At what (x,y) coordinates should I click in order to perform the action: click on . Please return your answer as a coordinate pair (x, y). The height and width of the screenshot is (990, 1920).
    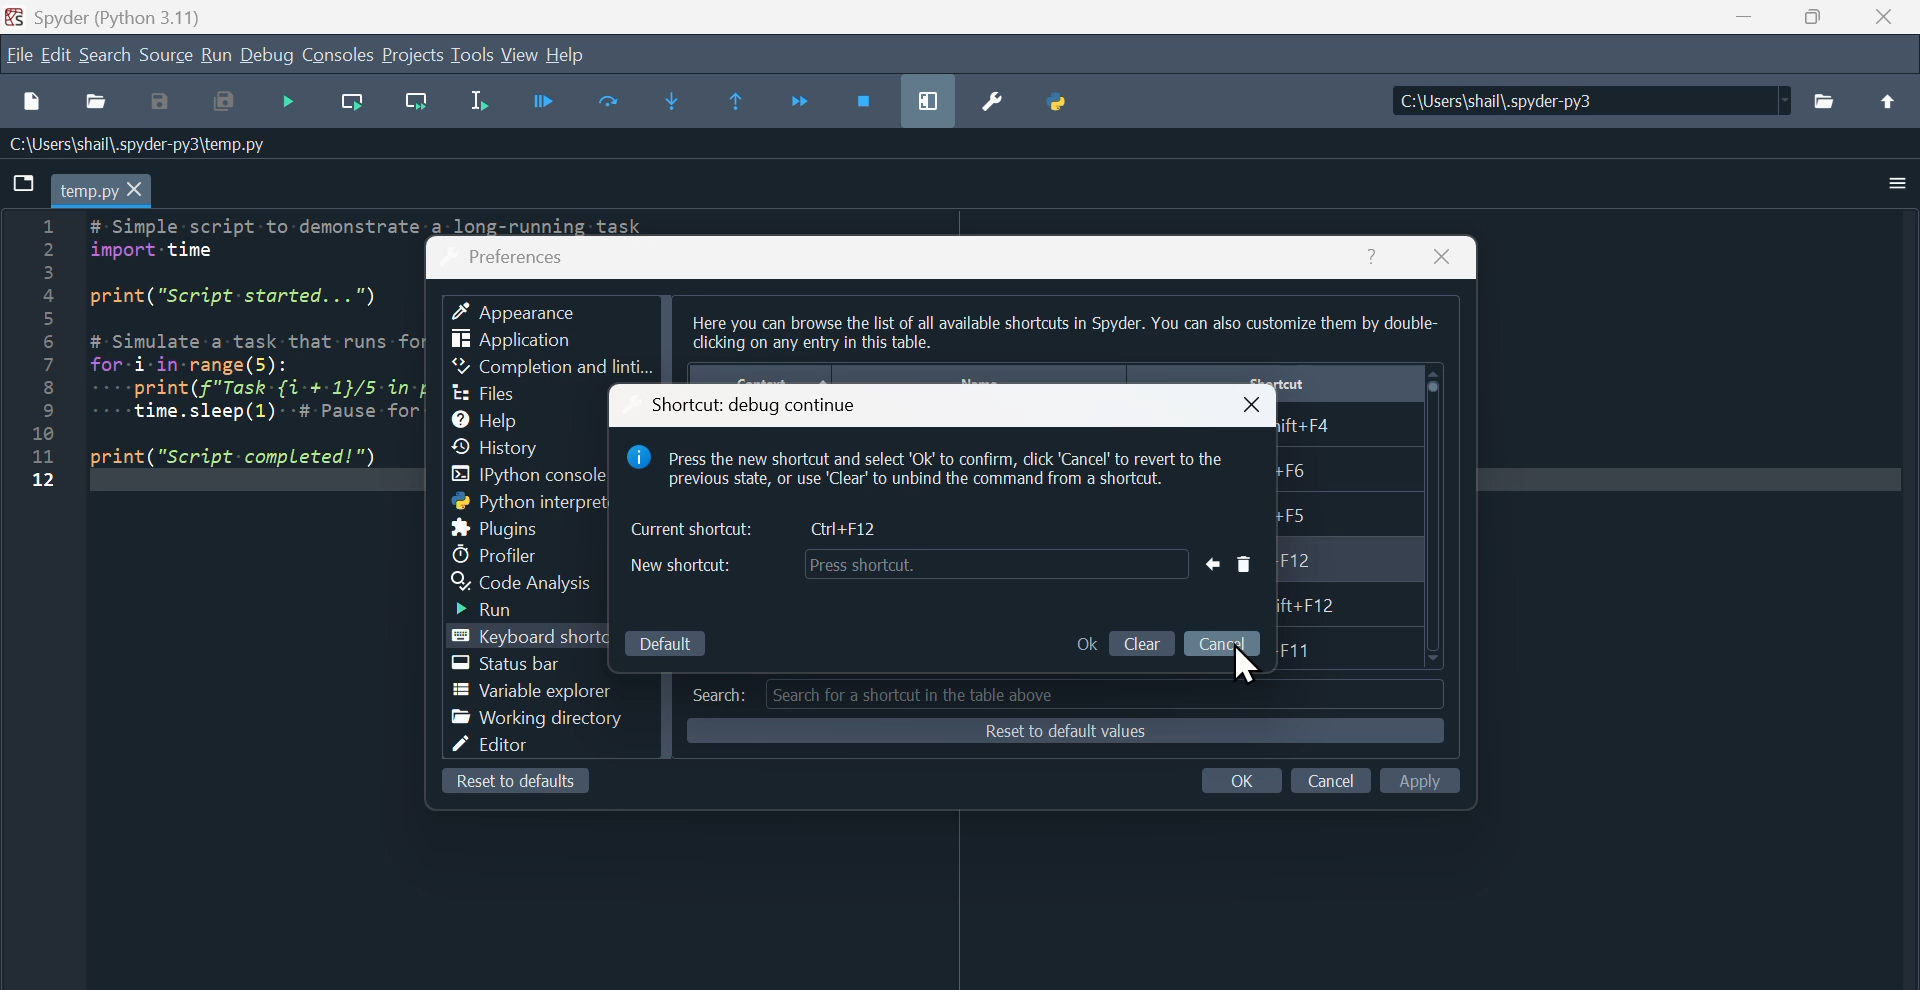
    Looking at the image, I should click on (159, 108).